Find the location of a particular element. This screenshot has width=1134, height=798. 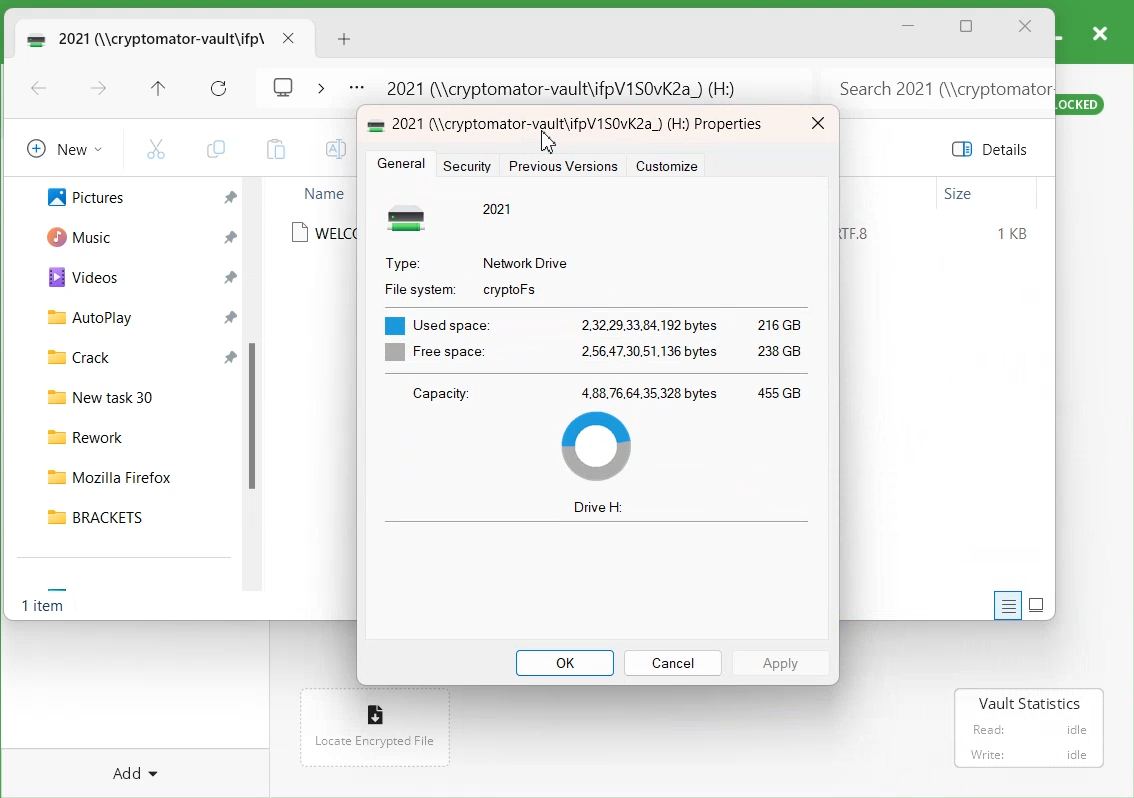

Bl Used space is located at coordinates (433, 320).